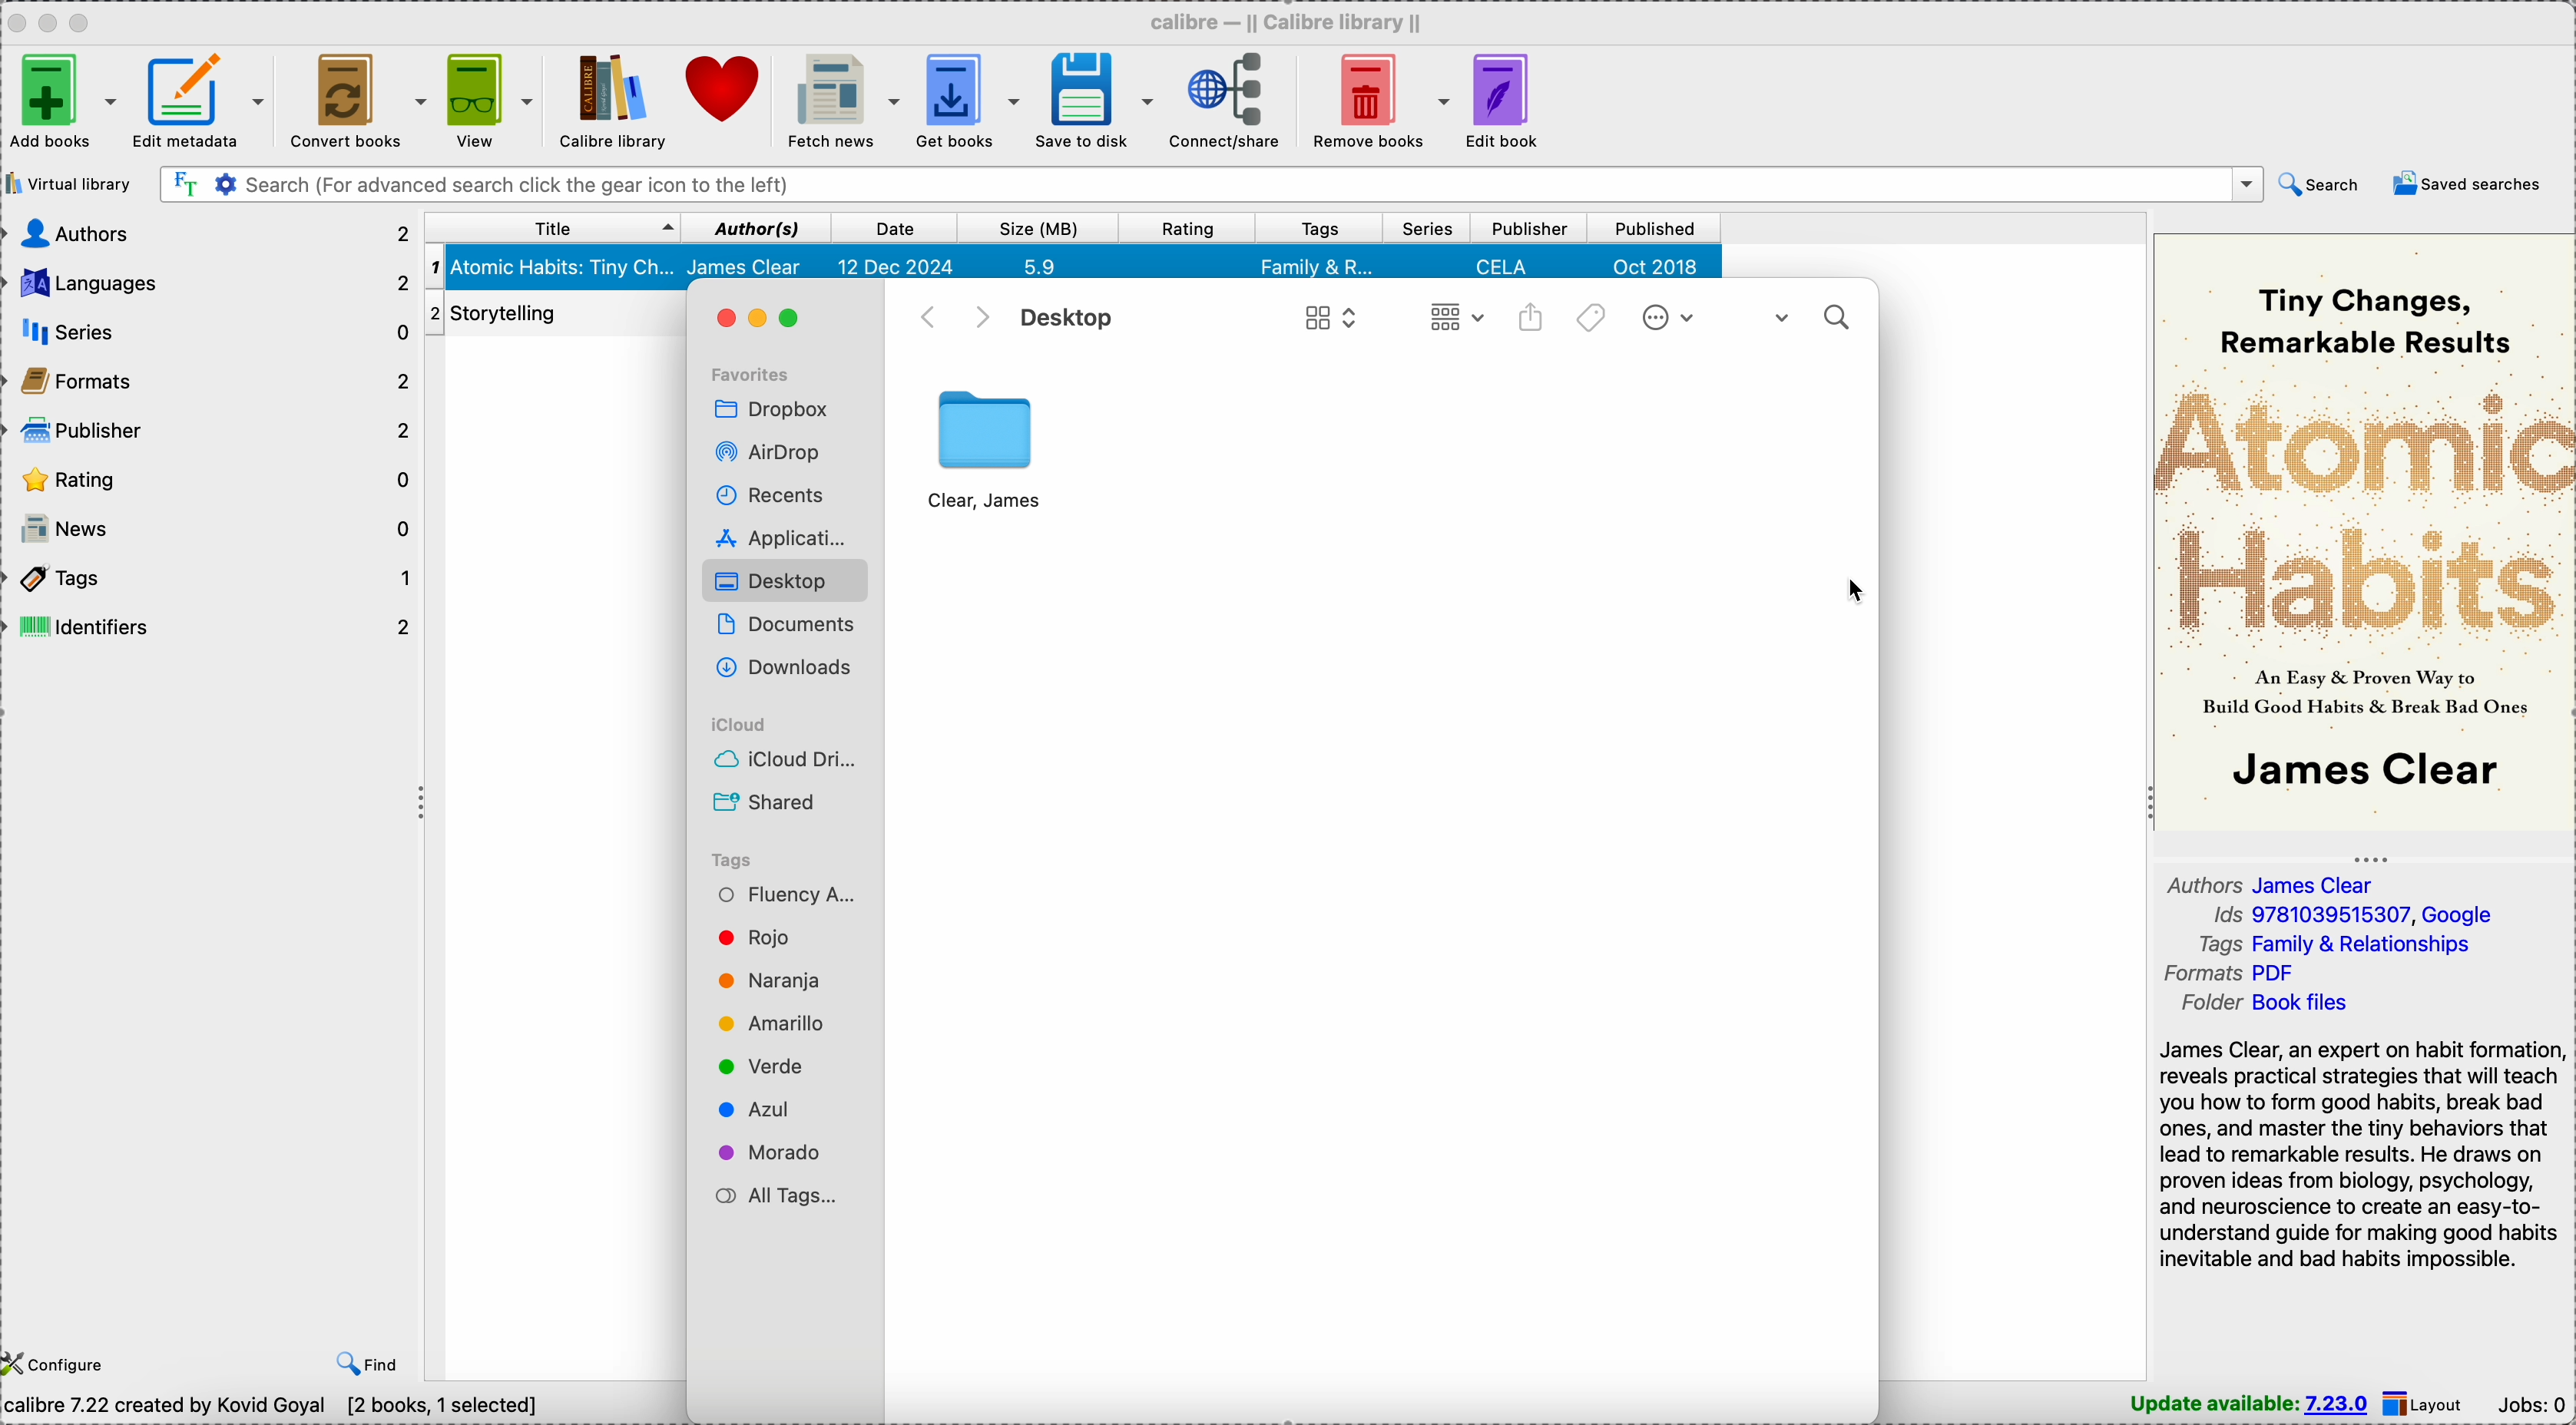  I want to click on authors, so click(209, 231).